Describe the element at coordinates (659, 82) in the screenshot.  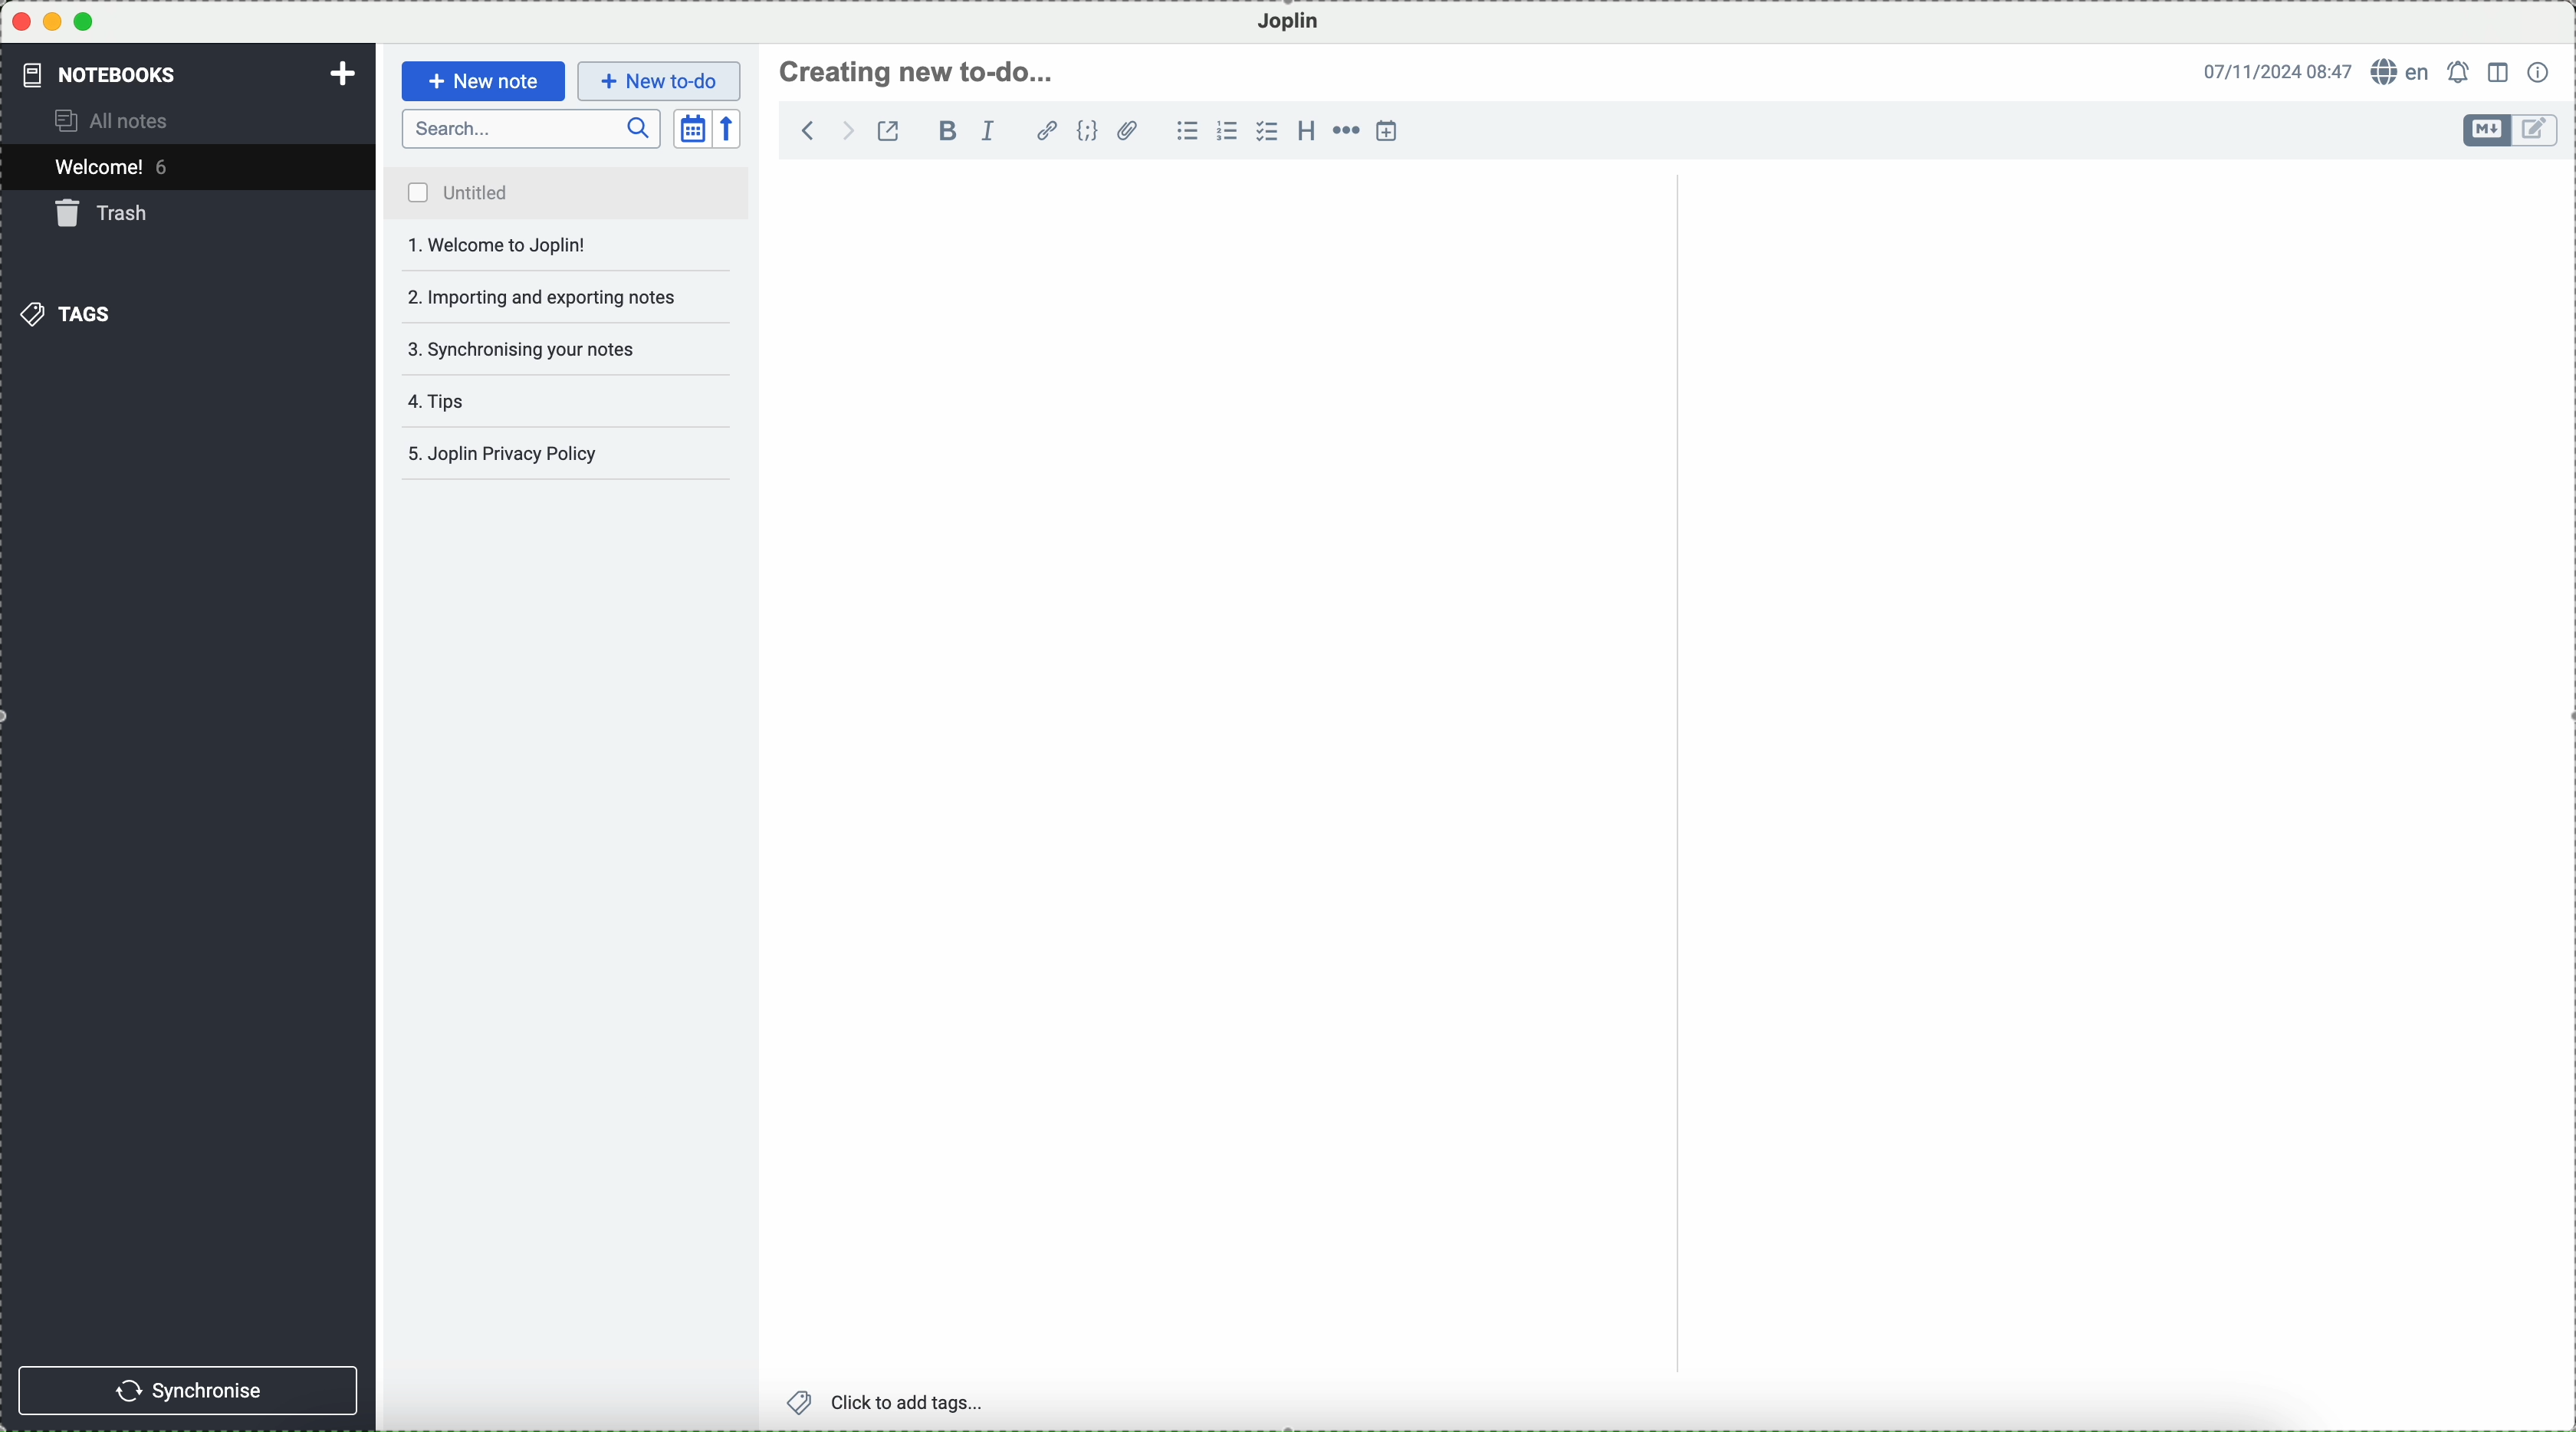
I see `new to-do button` at that location.